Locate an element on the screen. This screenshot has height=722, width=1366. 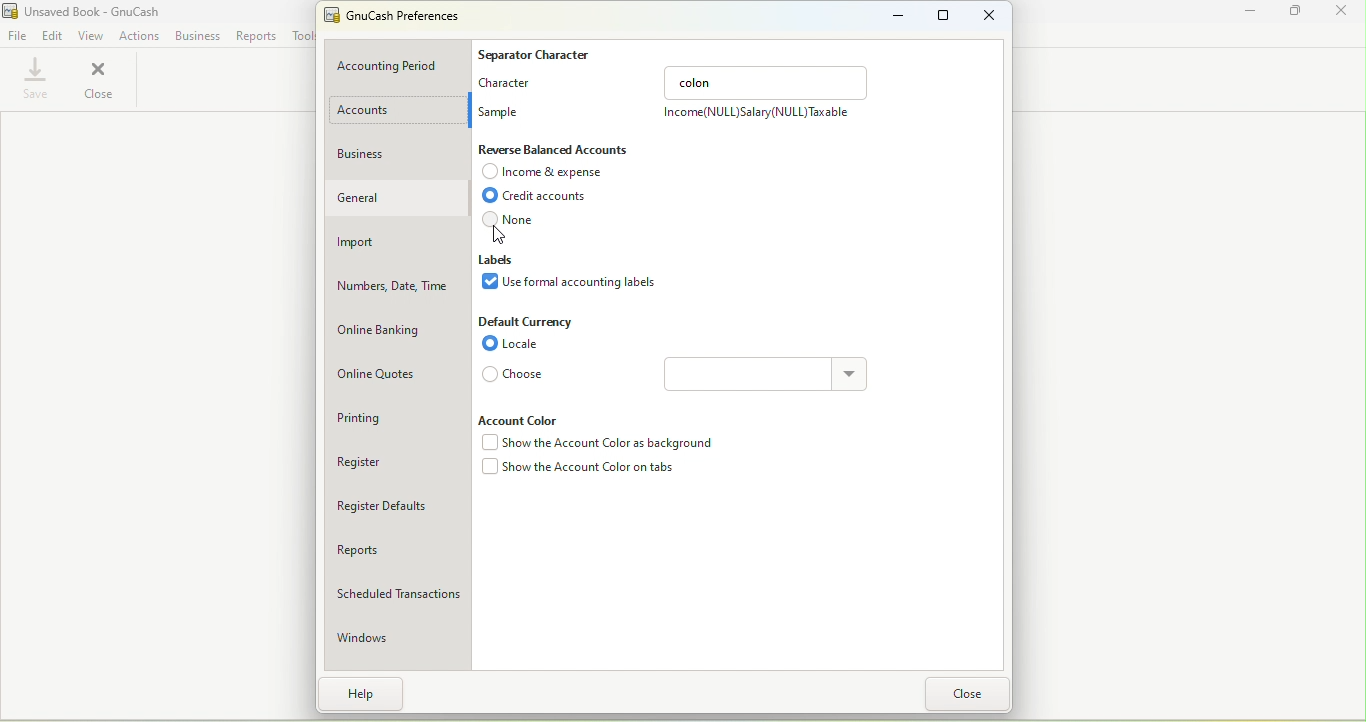
Show the account color on tabs is located at coordinates (593, 469).